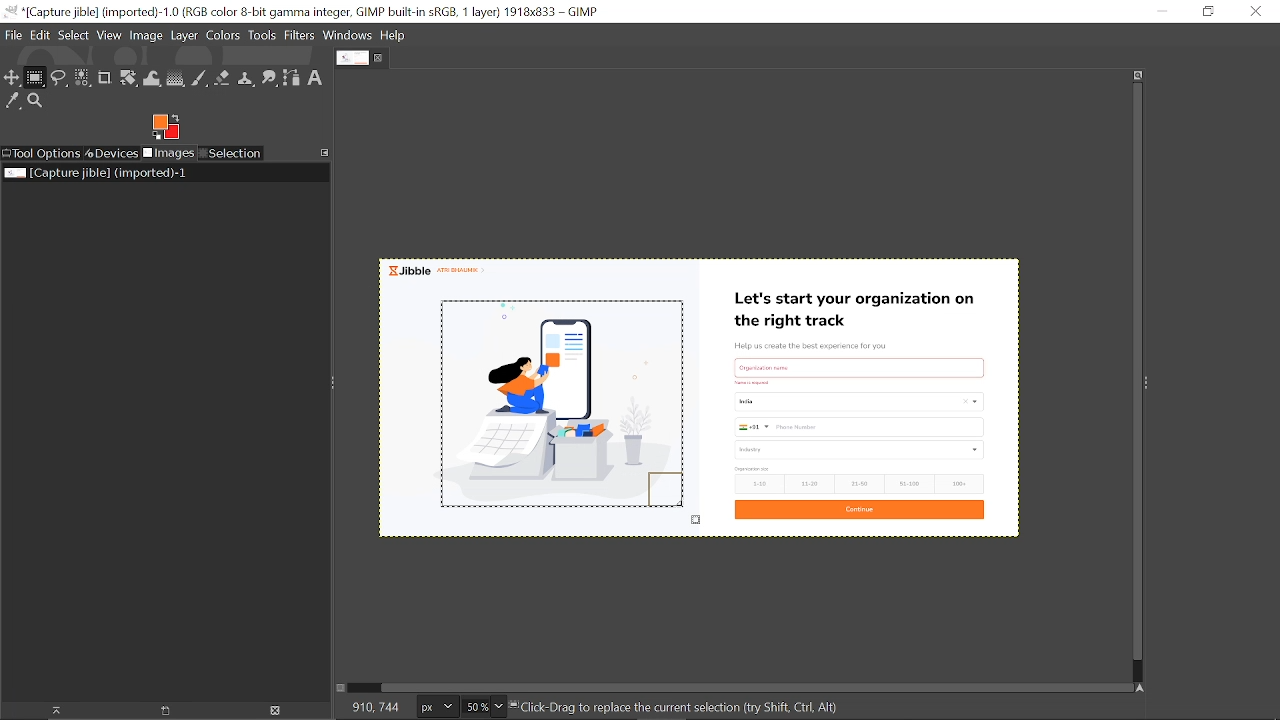 The image size is (1280, 720). What do you see at coordinates (381, 58) in the screenshot?
I see `Close tab` at bounding box center [381, 58].